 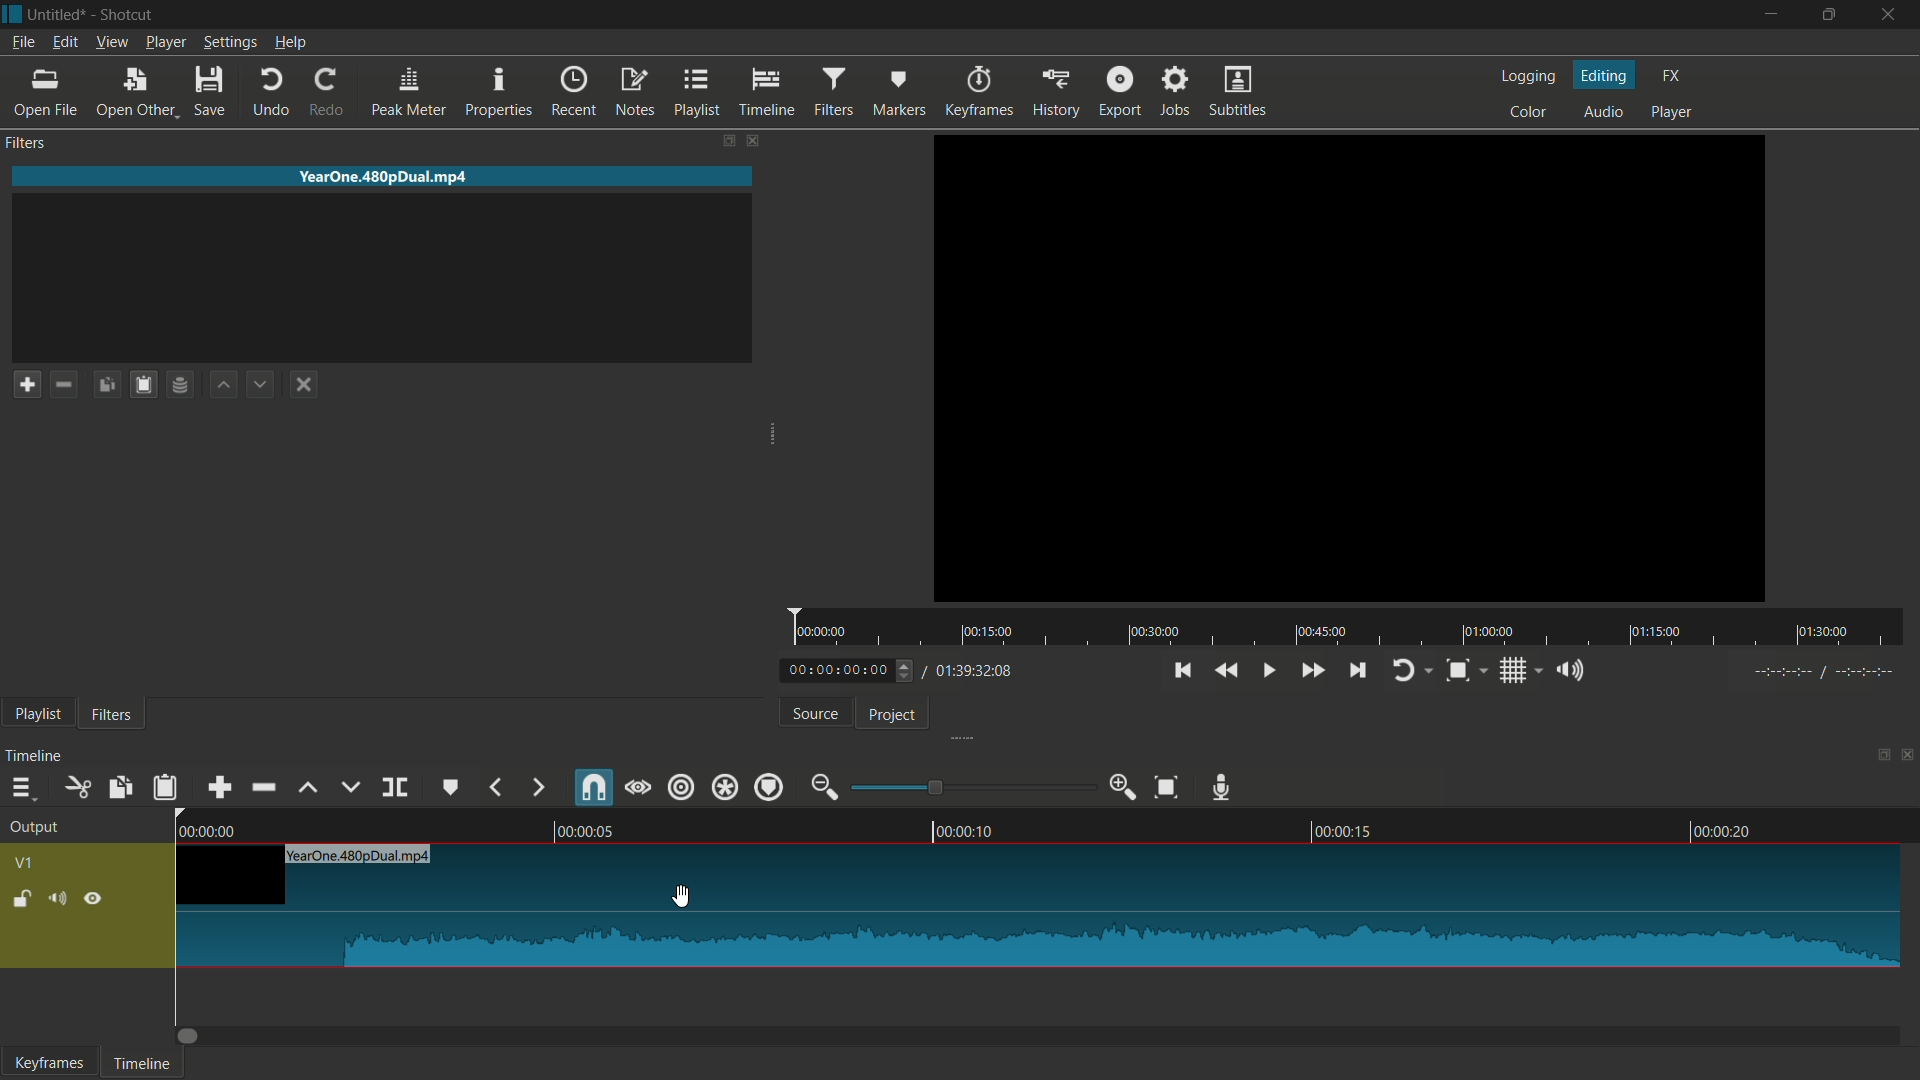 I want to click on playlist, so click(x=38, y=715).